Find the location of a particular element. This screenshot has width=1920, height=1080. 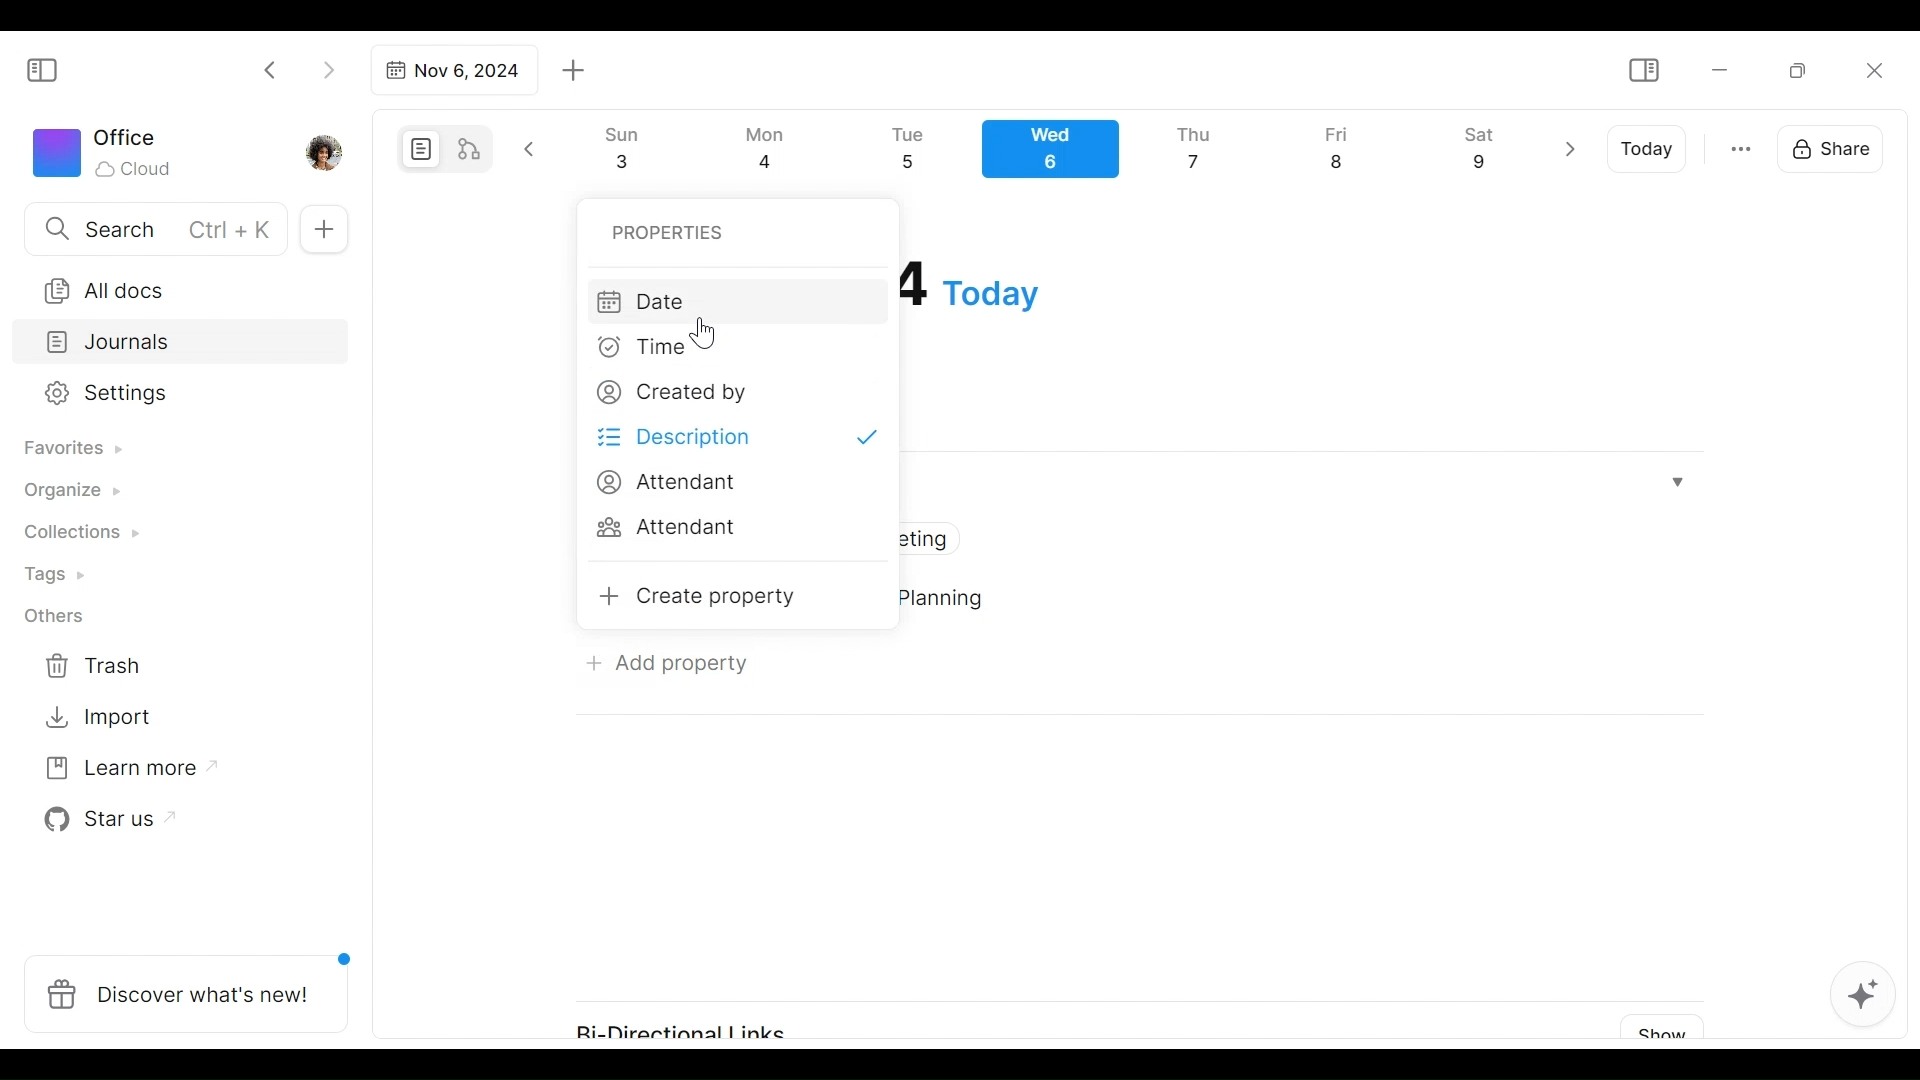

Calendar is located at coordinates (1059, 154).